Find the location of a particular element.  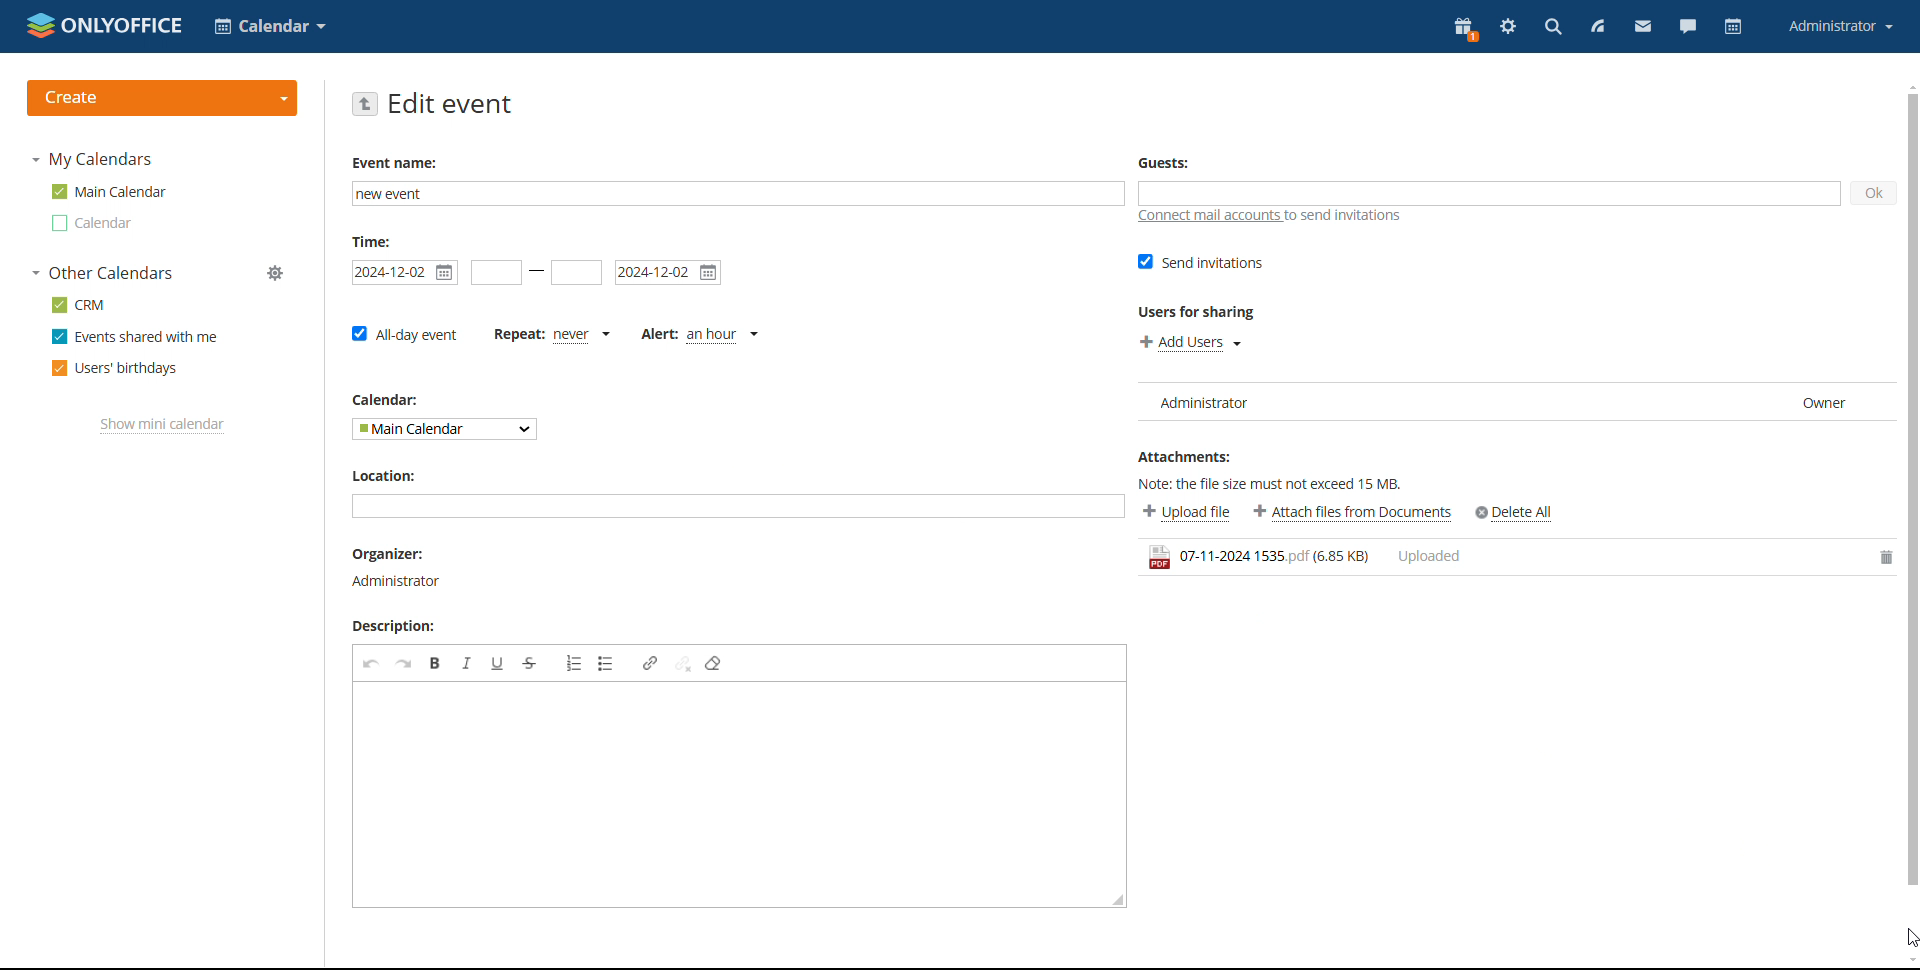

start date is located at coordinates (405, 273).